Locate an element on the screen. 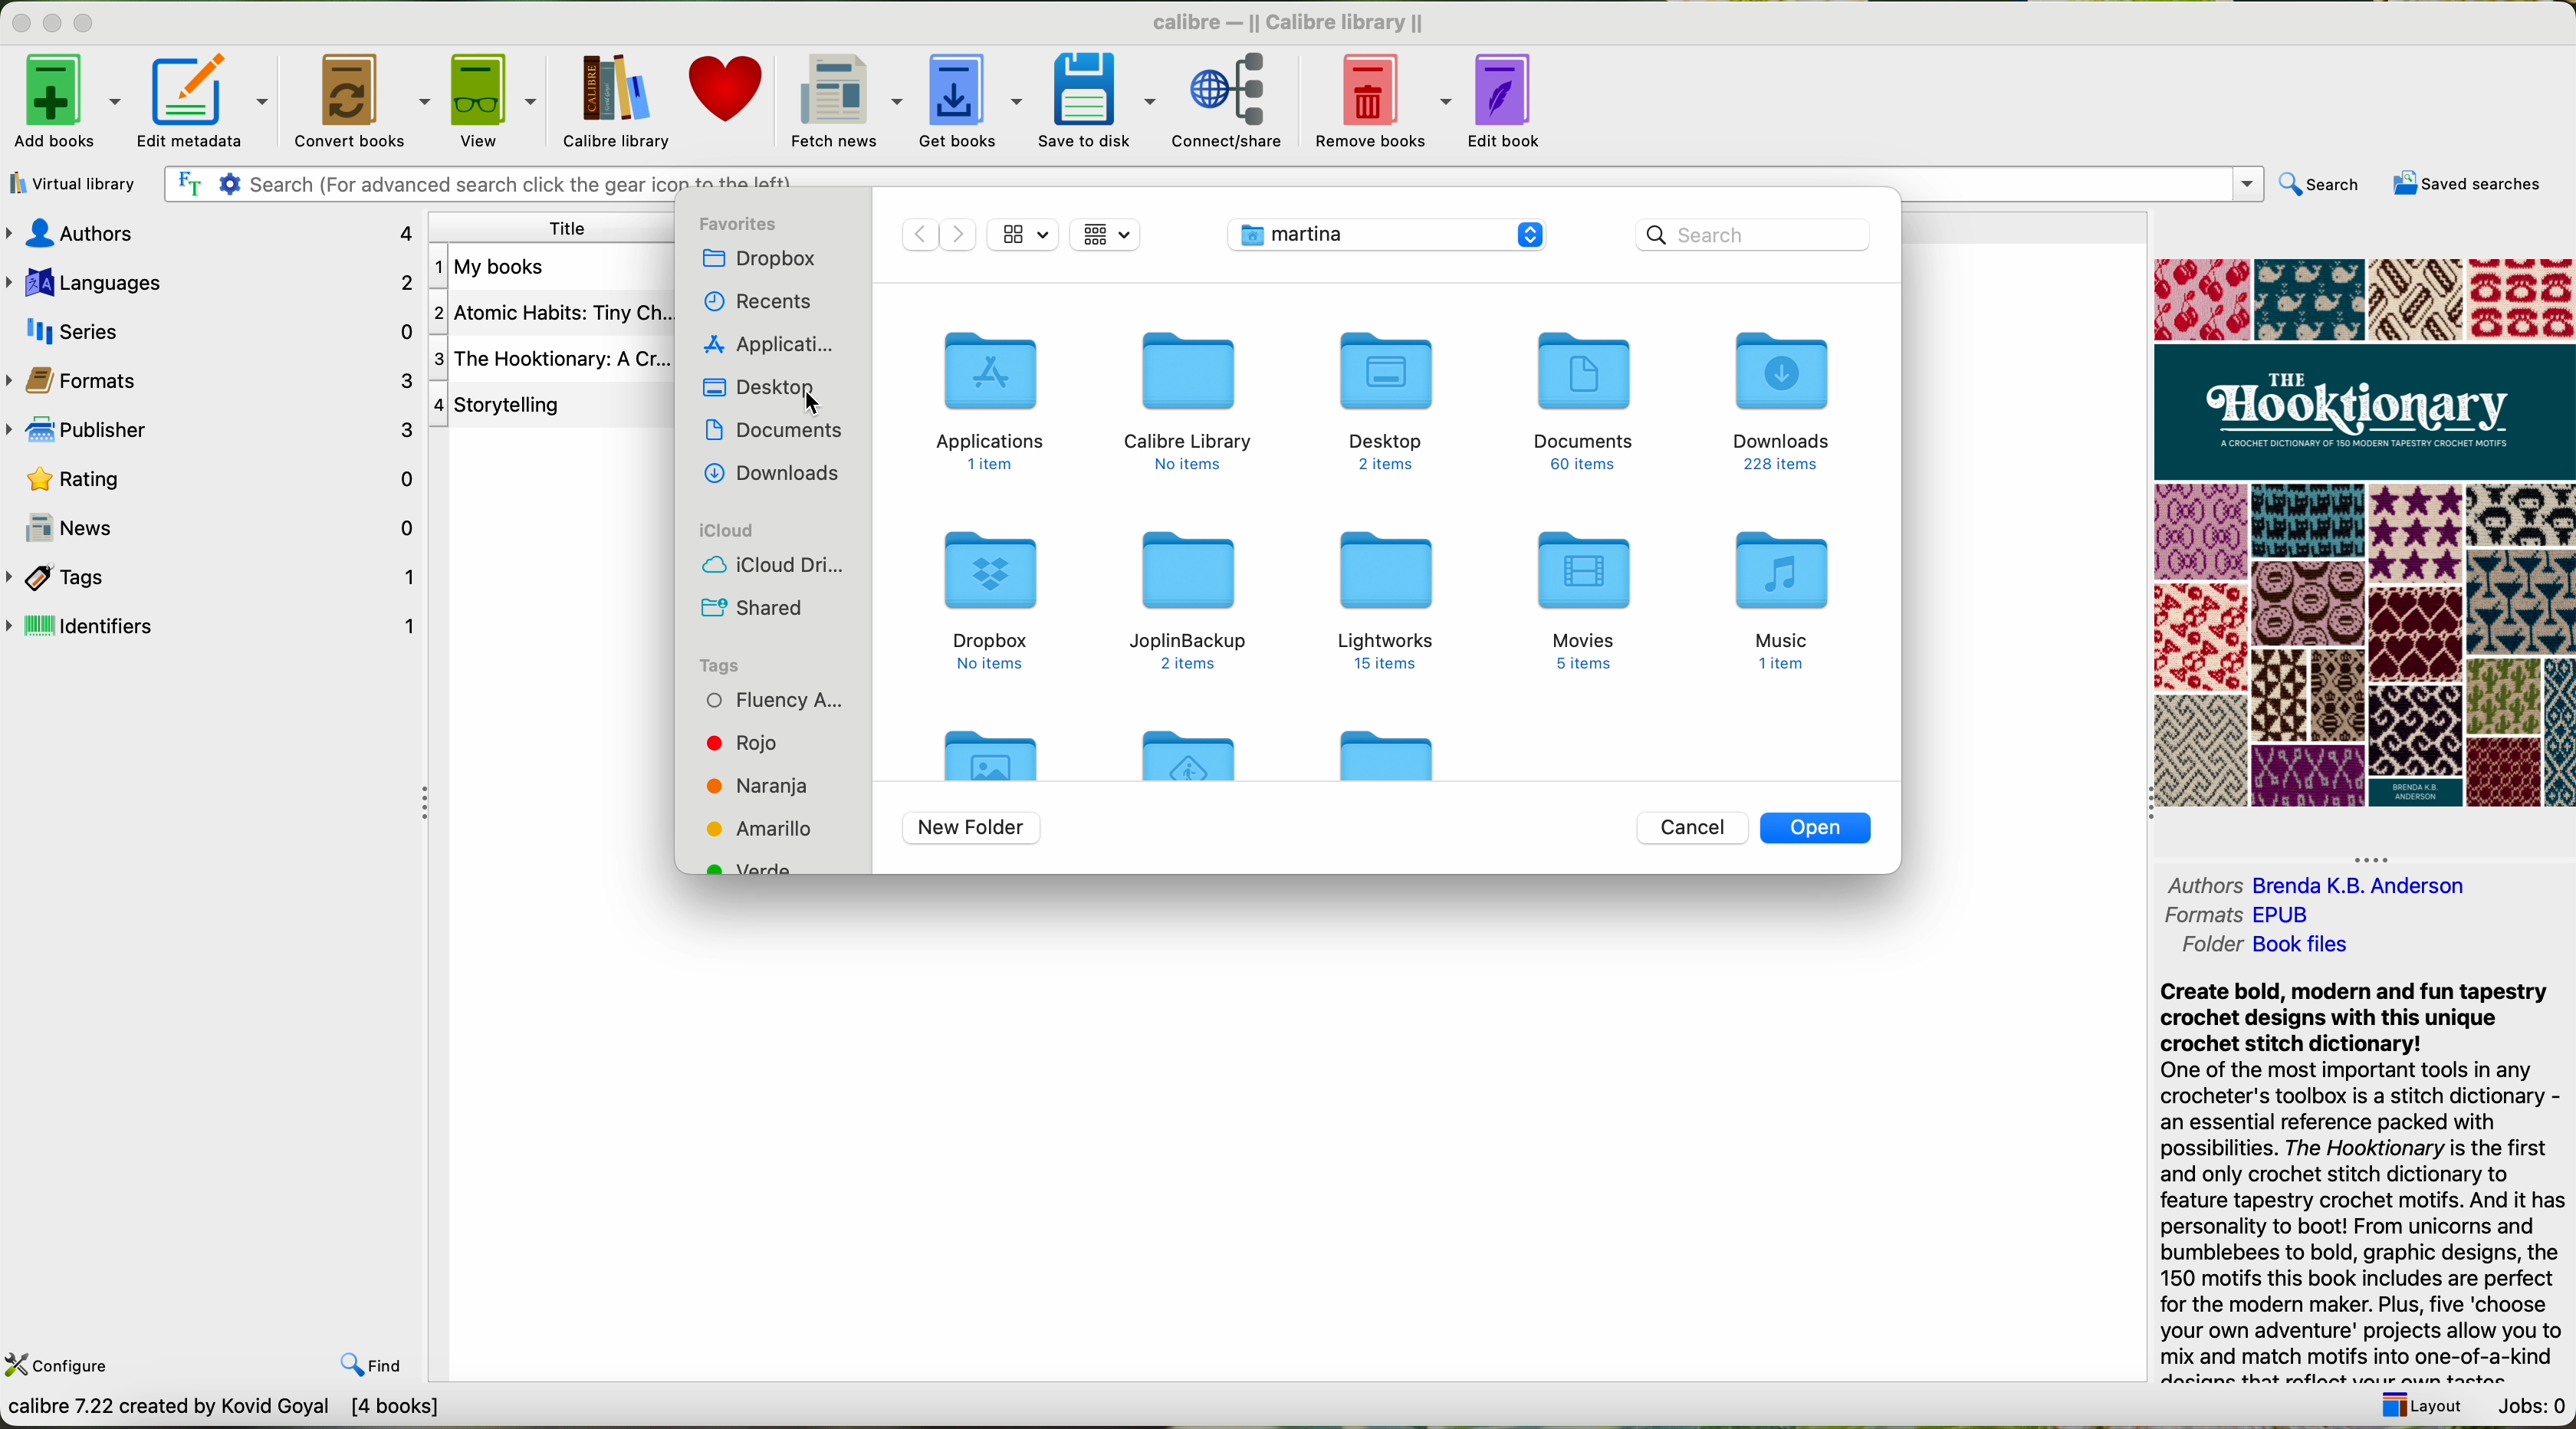 The image size is (2576, 1429). applications folder is located at coordinates (988, 399).